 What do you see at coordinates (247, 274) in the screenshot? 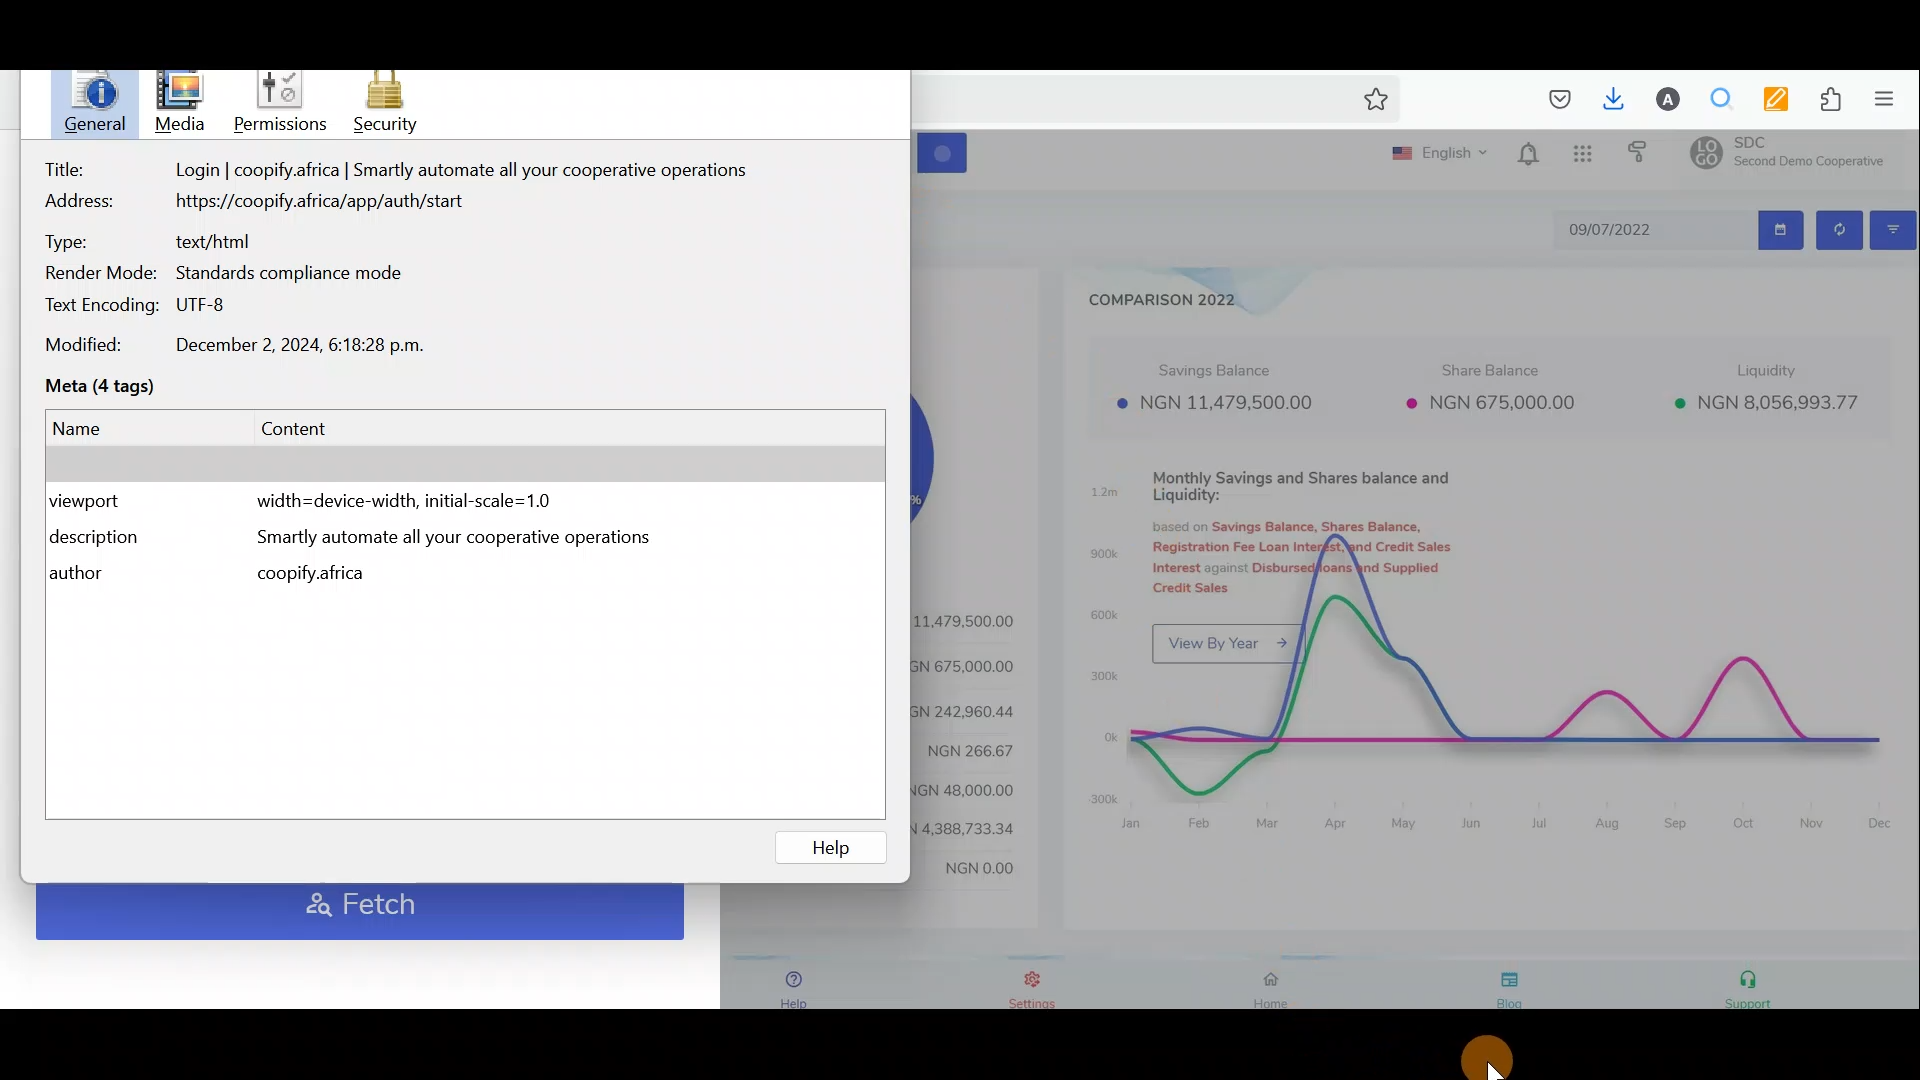
I see `Render mode` at bounding box center [247, 274].